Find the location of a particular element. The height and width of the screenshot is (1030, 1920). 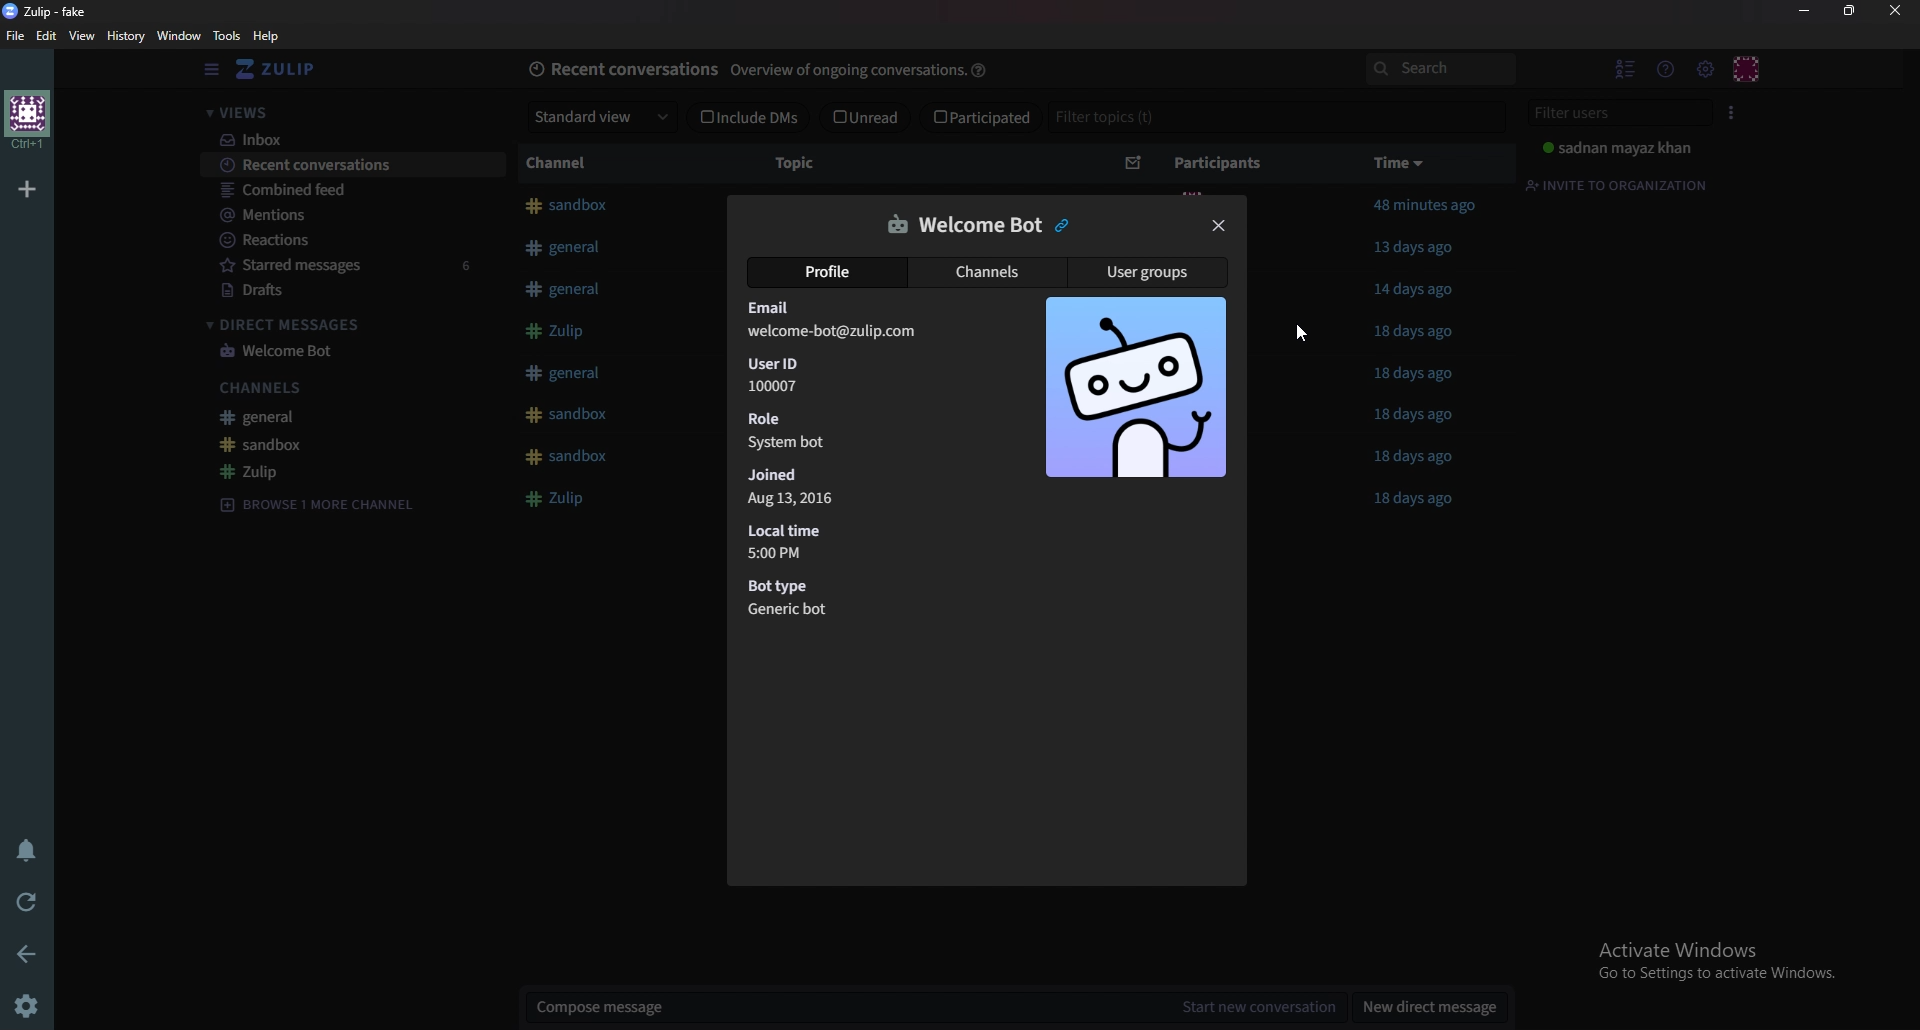

channel is located at coordinates (556, 163).